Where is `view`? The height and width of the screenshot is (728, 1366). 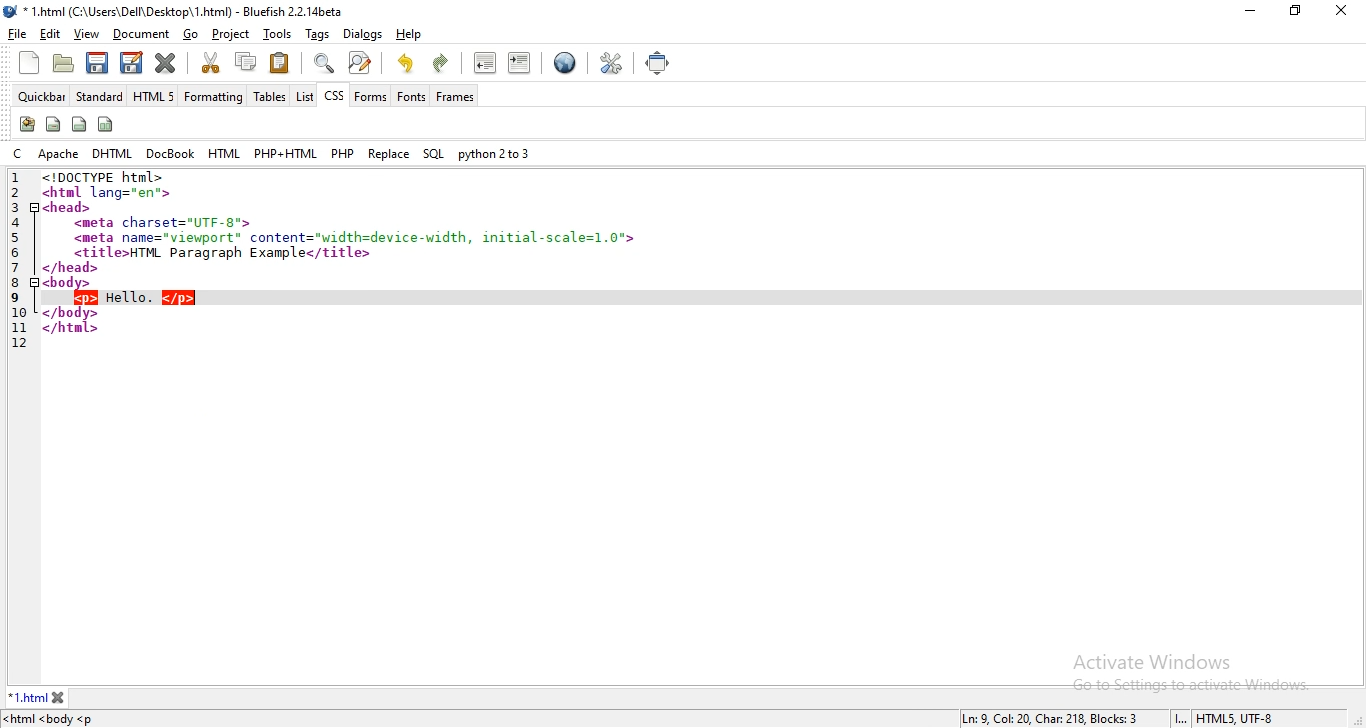
view is located at coordinates (85, 34).